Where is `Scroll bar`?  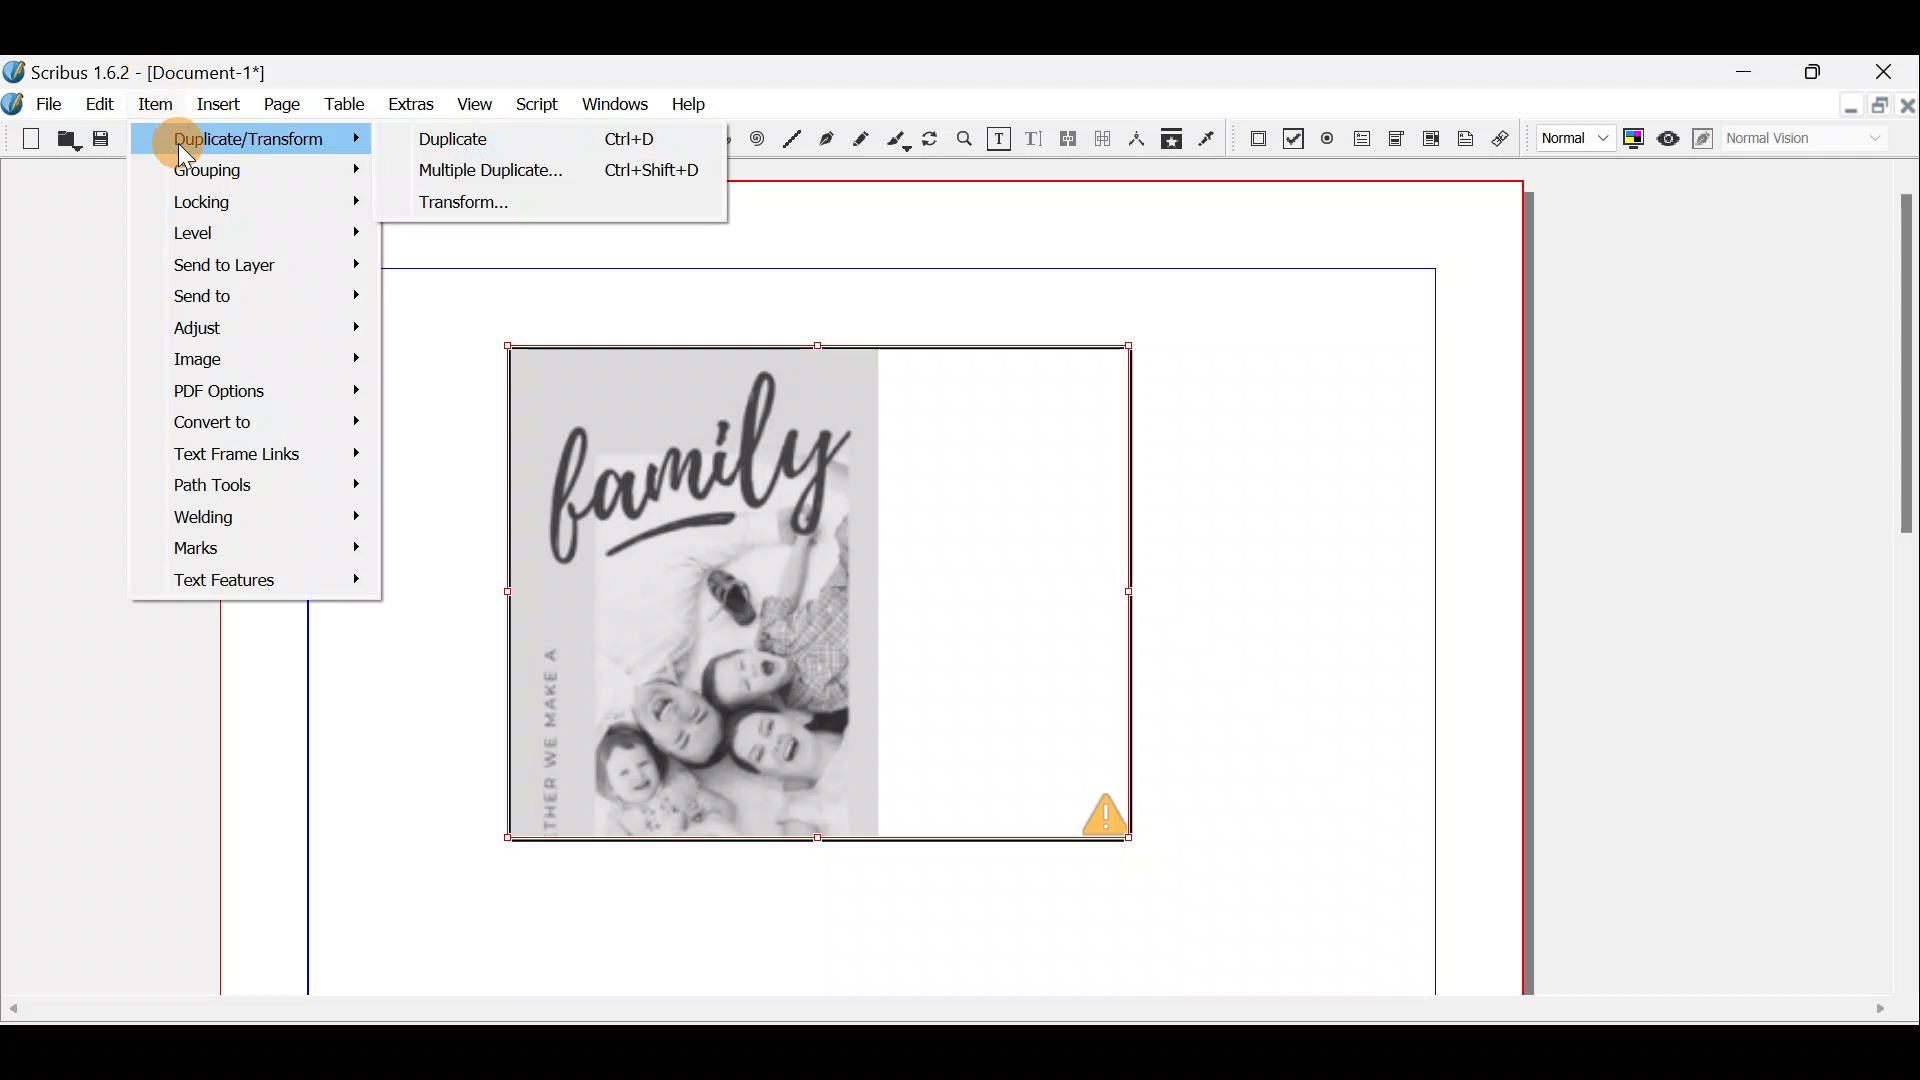
Scroll bar is located at coordinates (947, 1030).